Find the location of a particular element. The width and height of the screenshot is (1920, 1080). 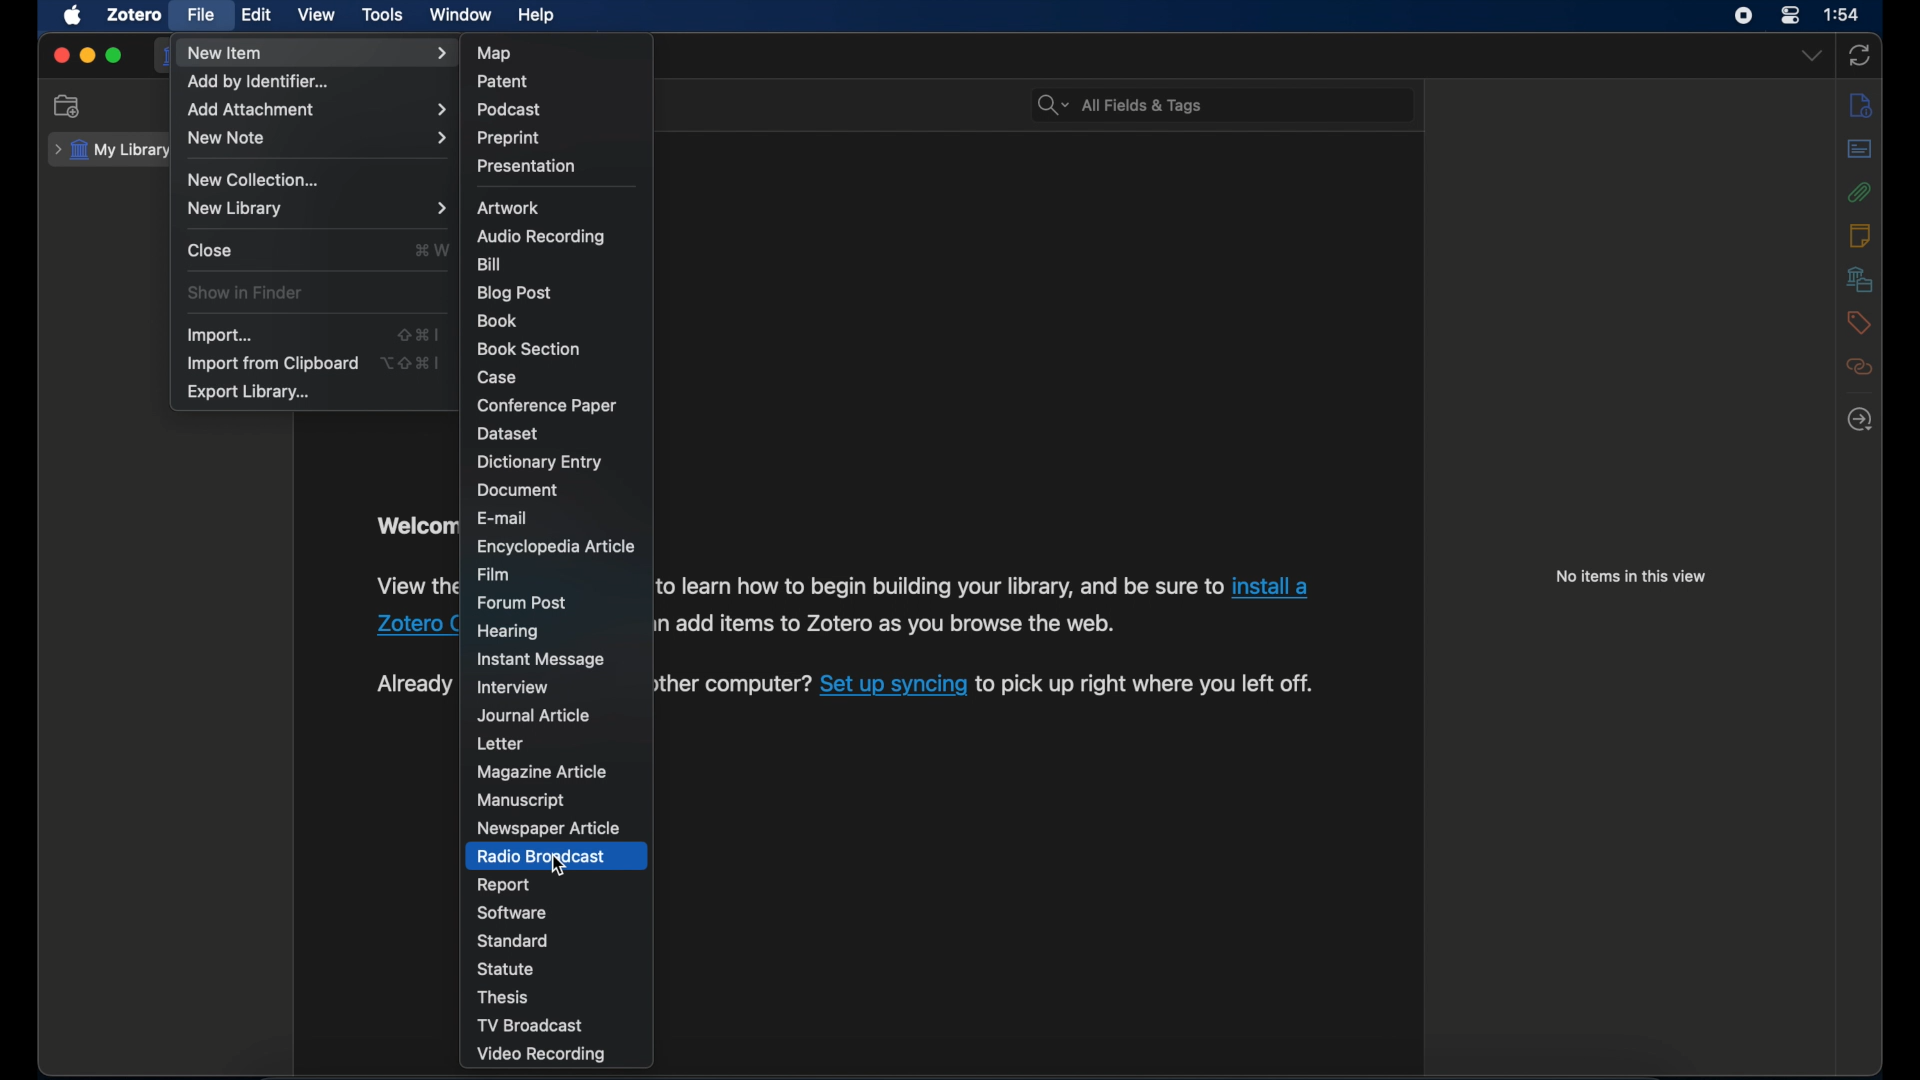

presentation is located at coordinates (528, 165).